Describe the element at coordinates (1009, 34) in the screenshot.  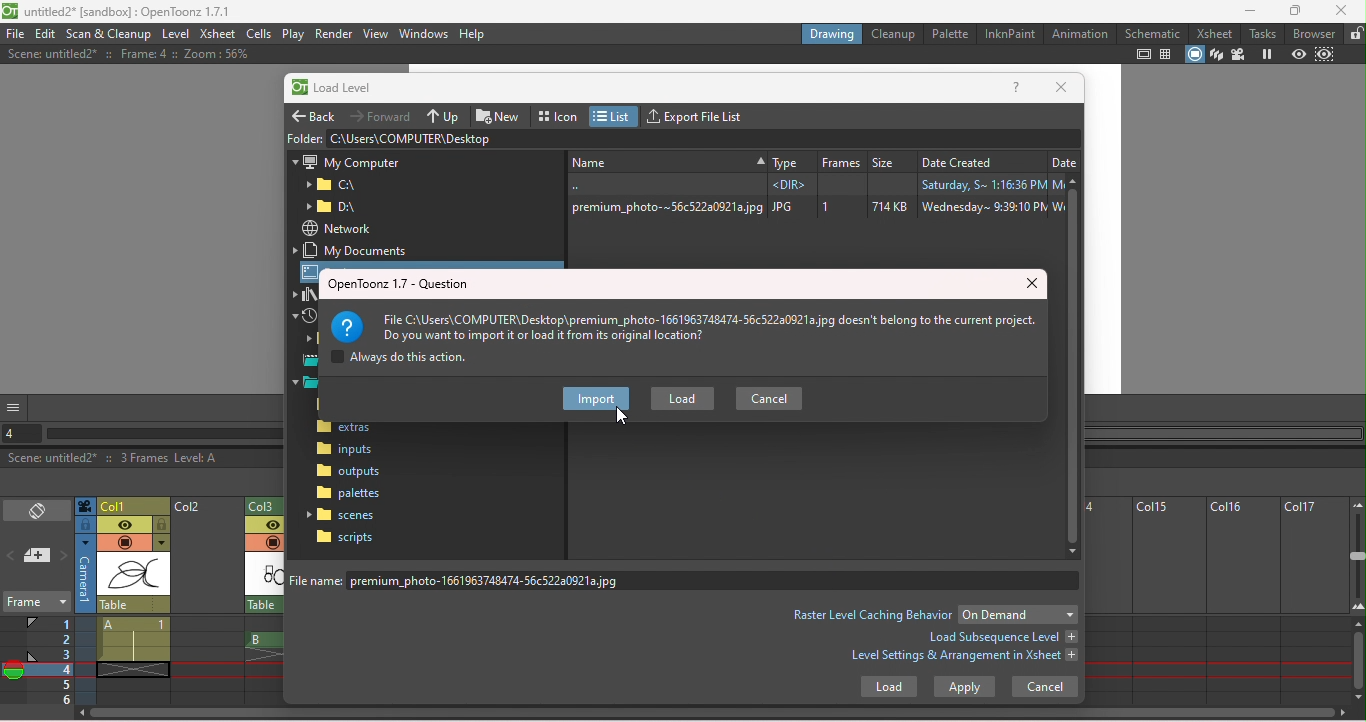
I see `InknPaint` at that location.